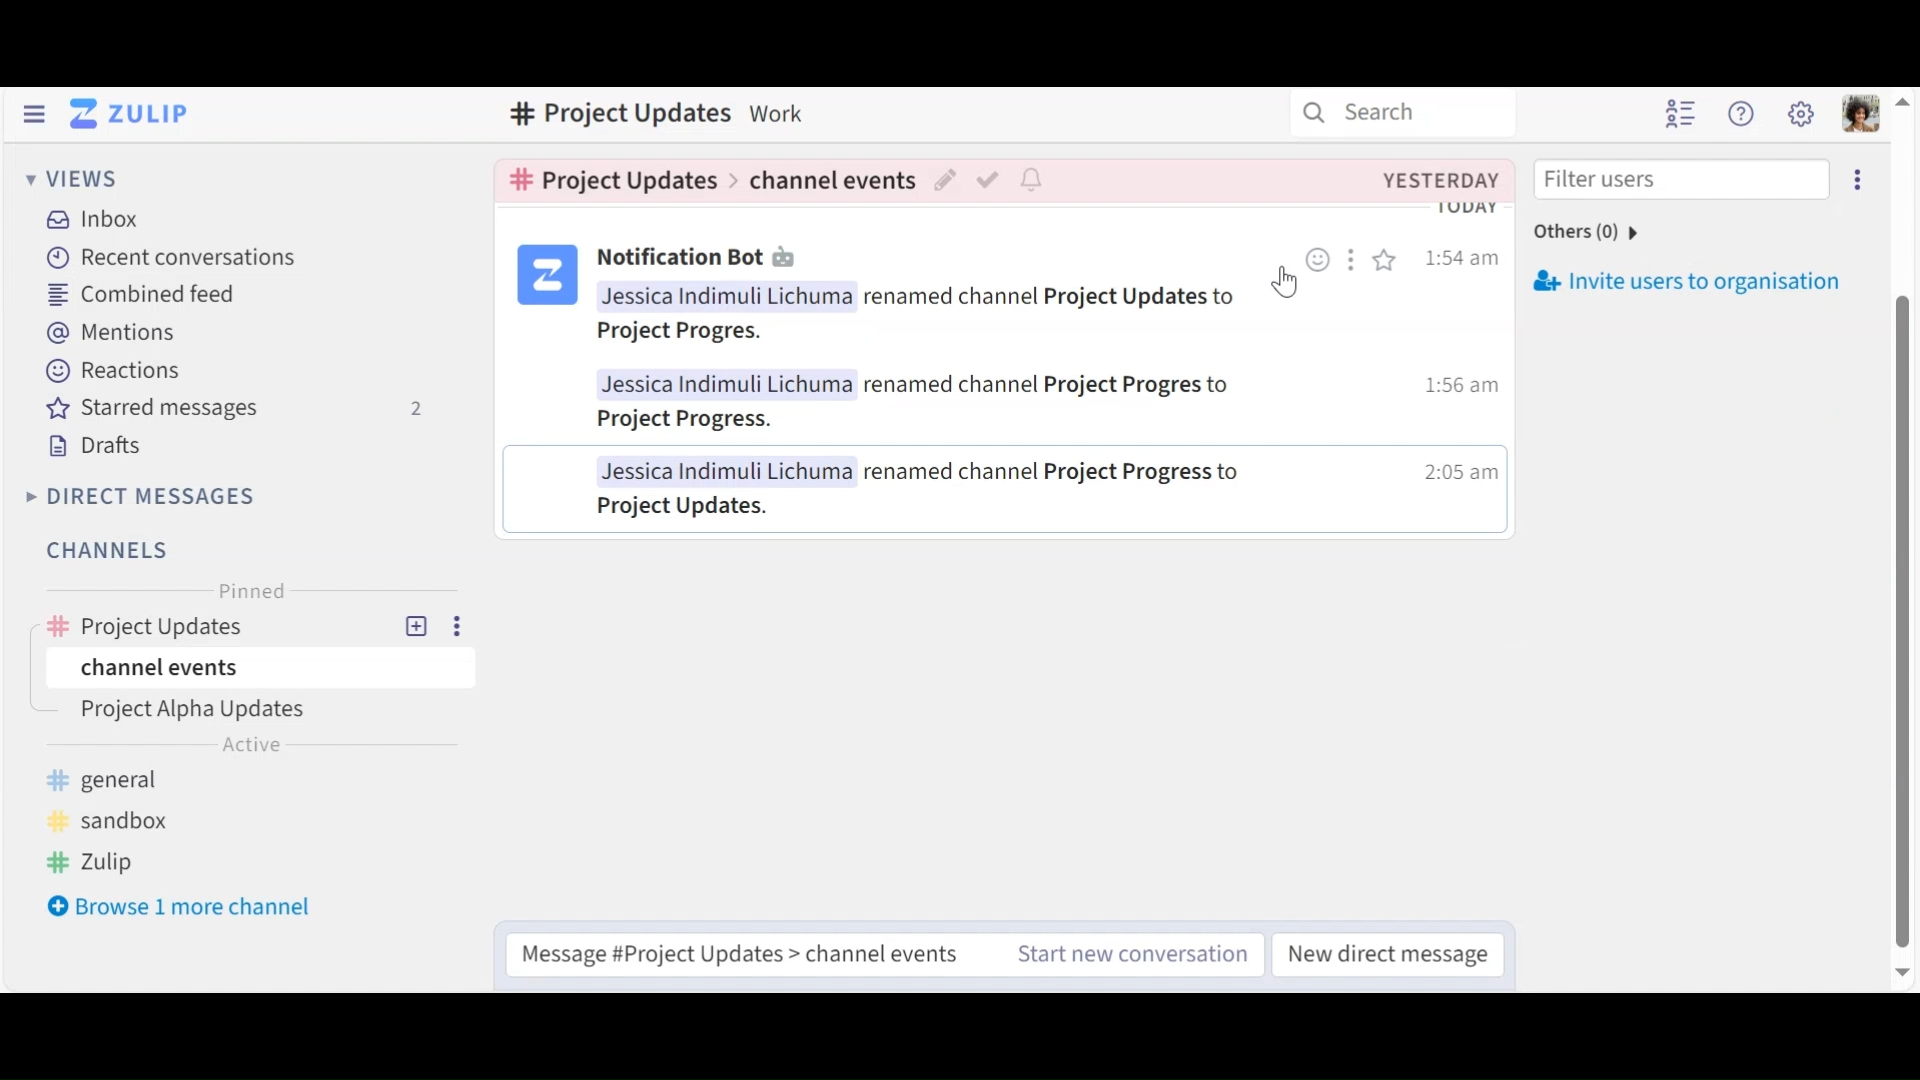 Image resolution: width=1920 pixels, height=1080 pixels. Describe the element at coordinates (1317, 262) in the screenshot. I see `emoji` at that location.